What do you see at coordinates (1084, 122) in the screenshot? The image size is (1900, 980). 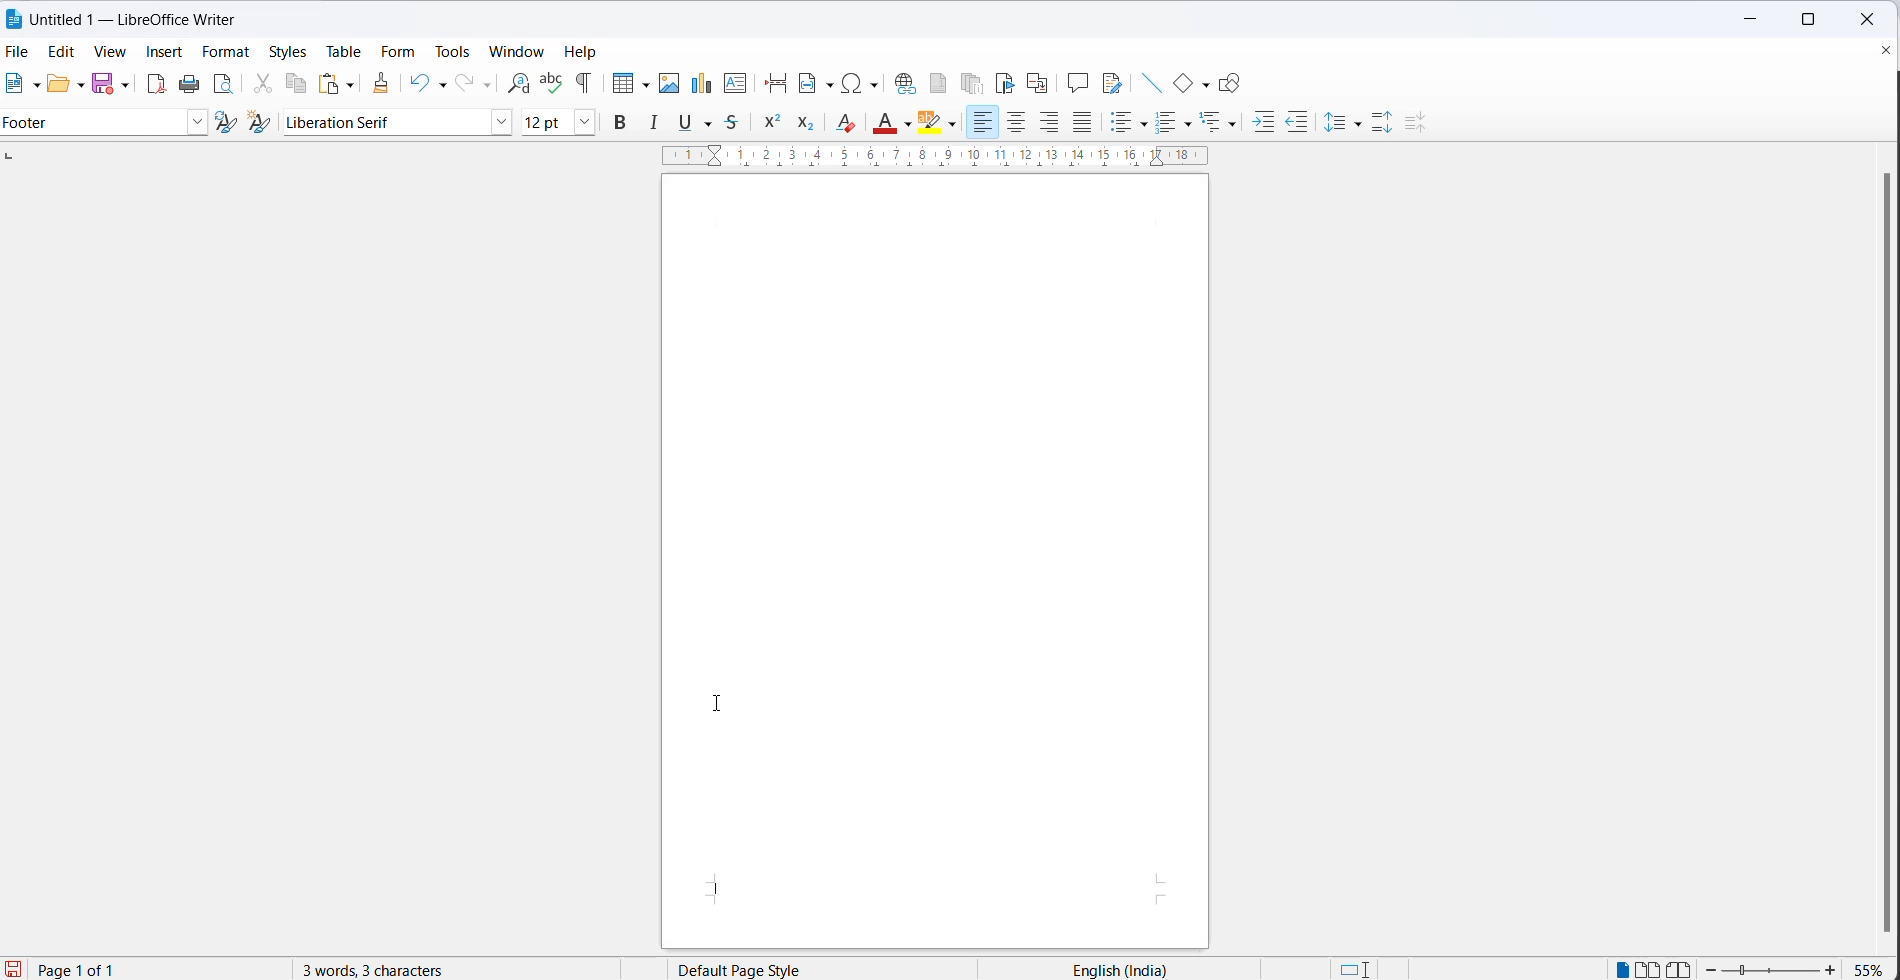 I see `justified` at bounding box center [1084, 122].